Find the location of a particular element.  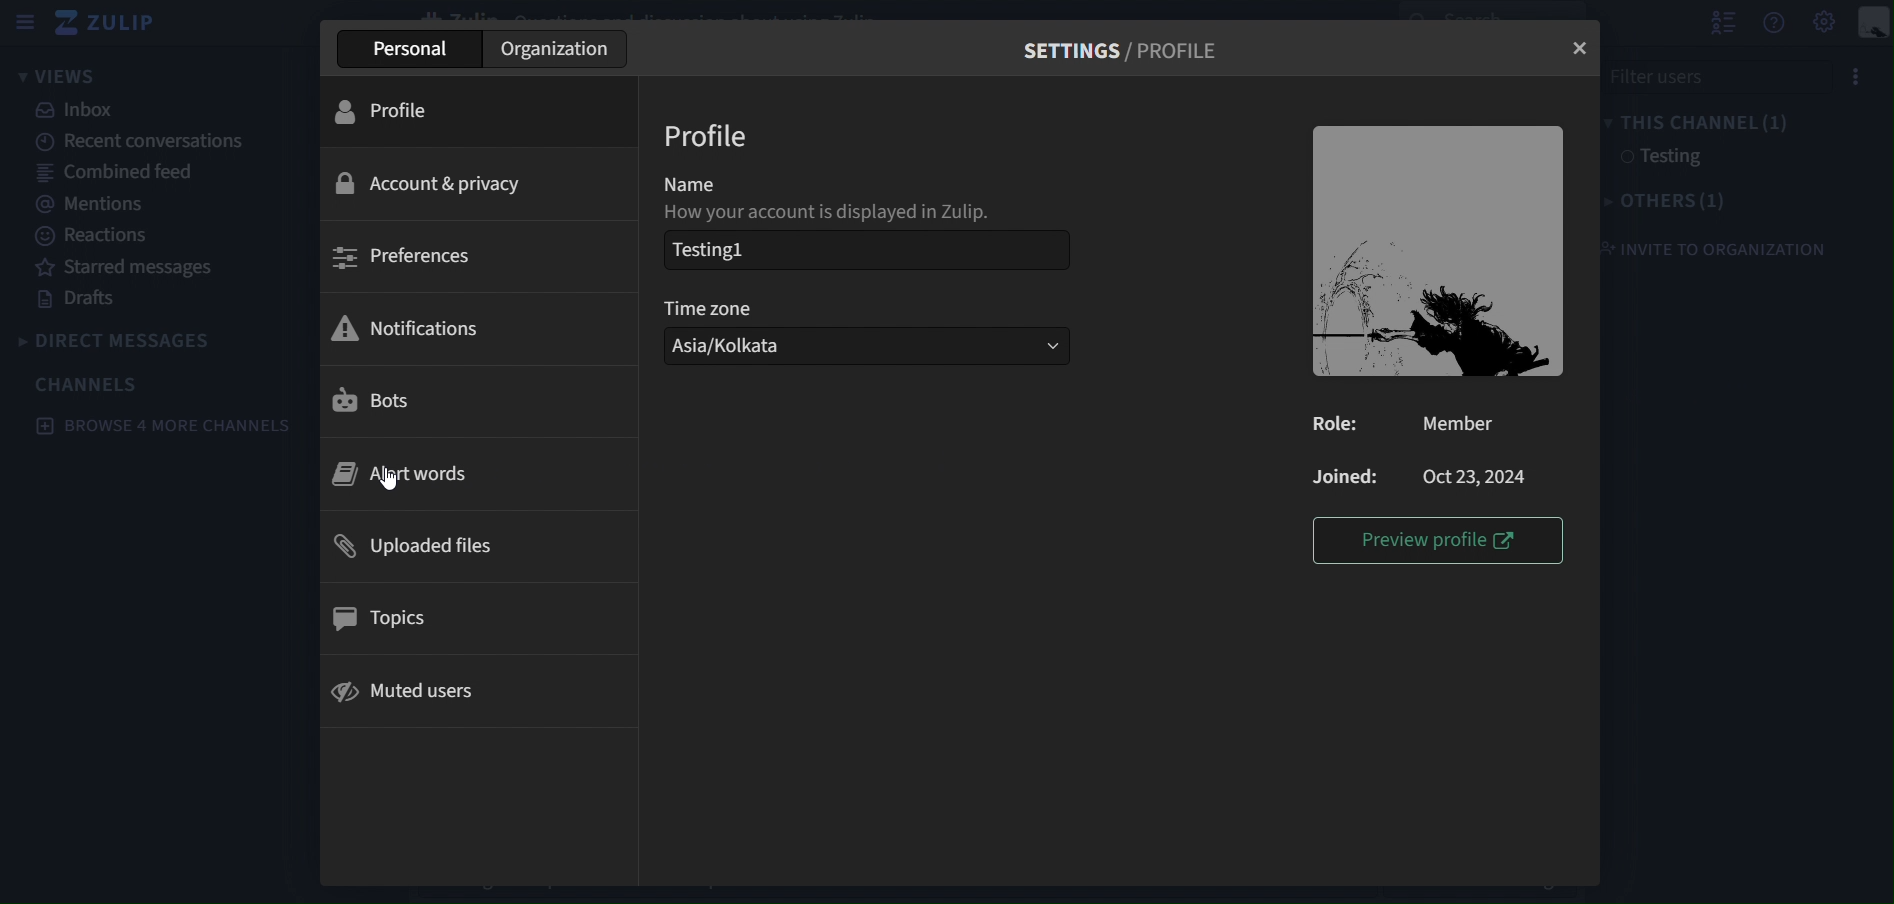

personal is located at coordinates (406, 47).